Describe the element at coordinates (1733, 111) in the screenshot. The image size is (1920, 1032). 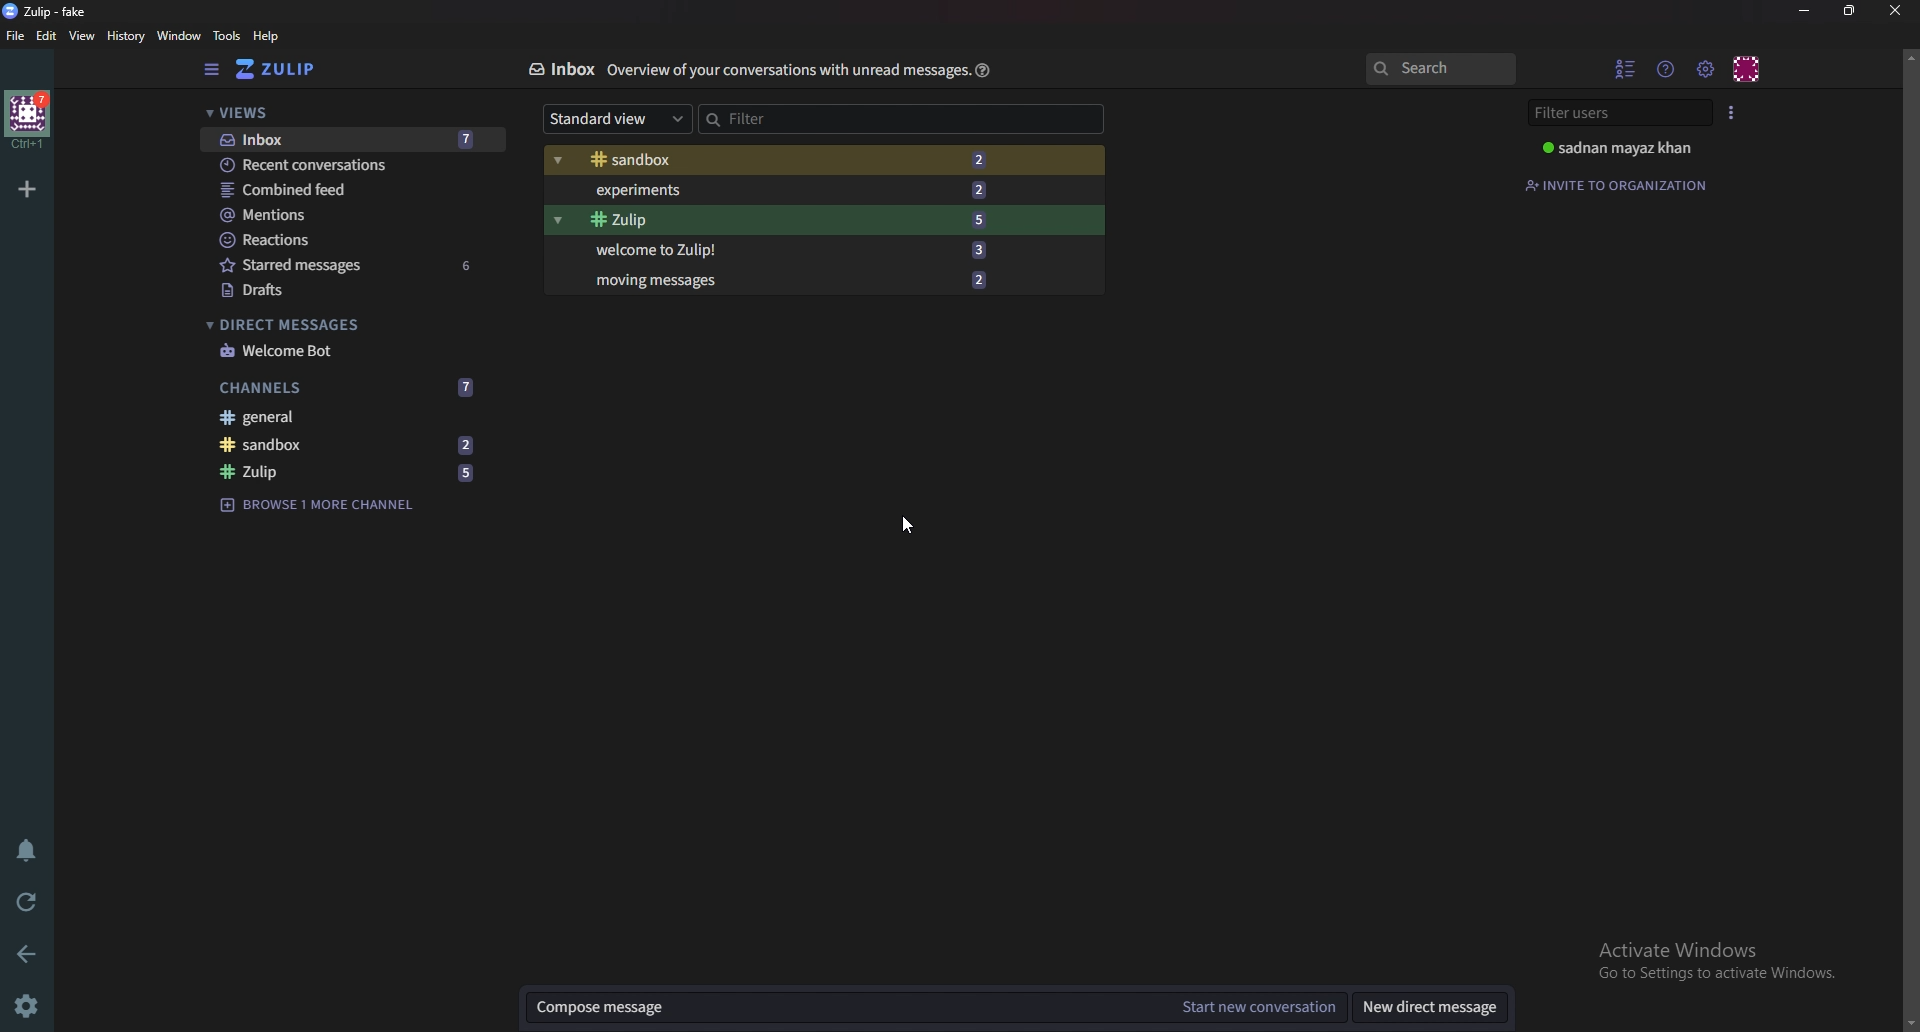
I see `User list style` at that location.